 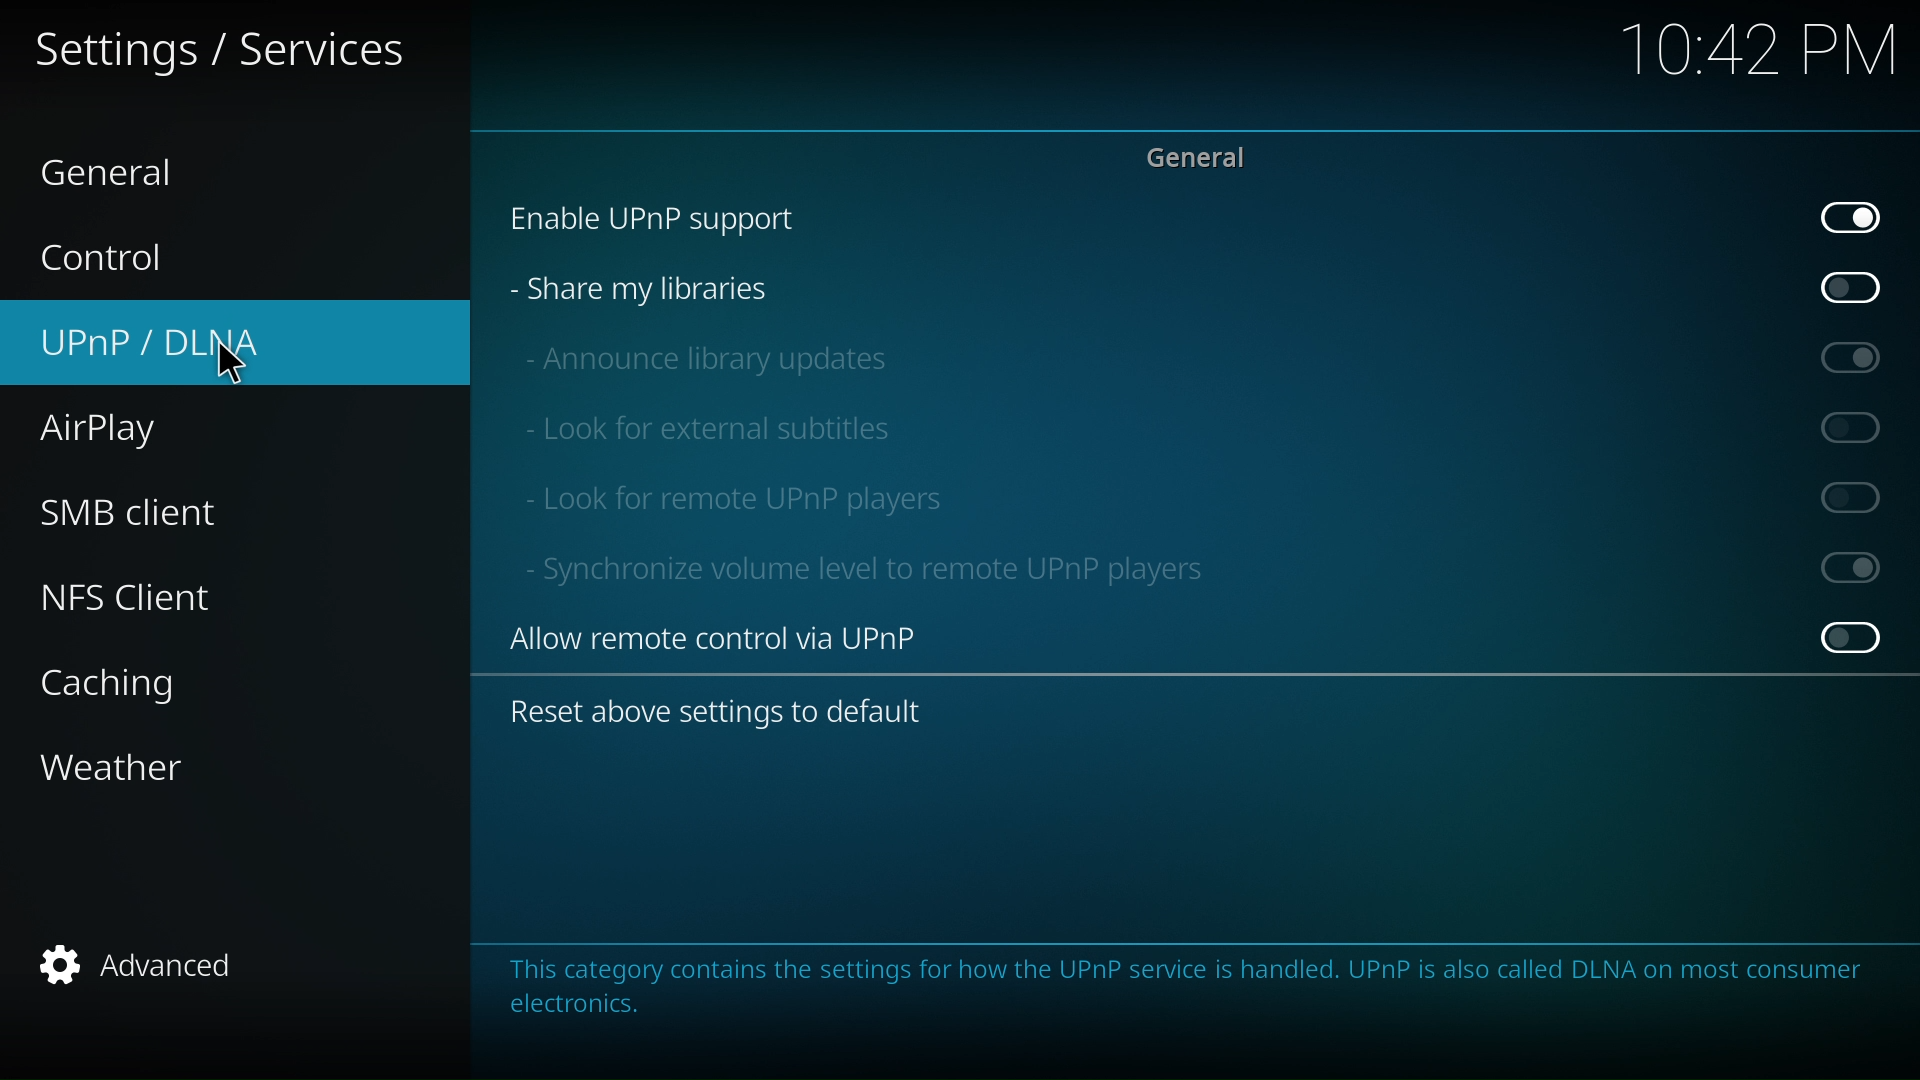 What do you see at coordinates (133, 169) in the screenshot?
I see `general` at bounding box center [133, 169].